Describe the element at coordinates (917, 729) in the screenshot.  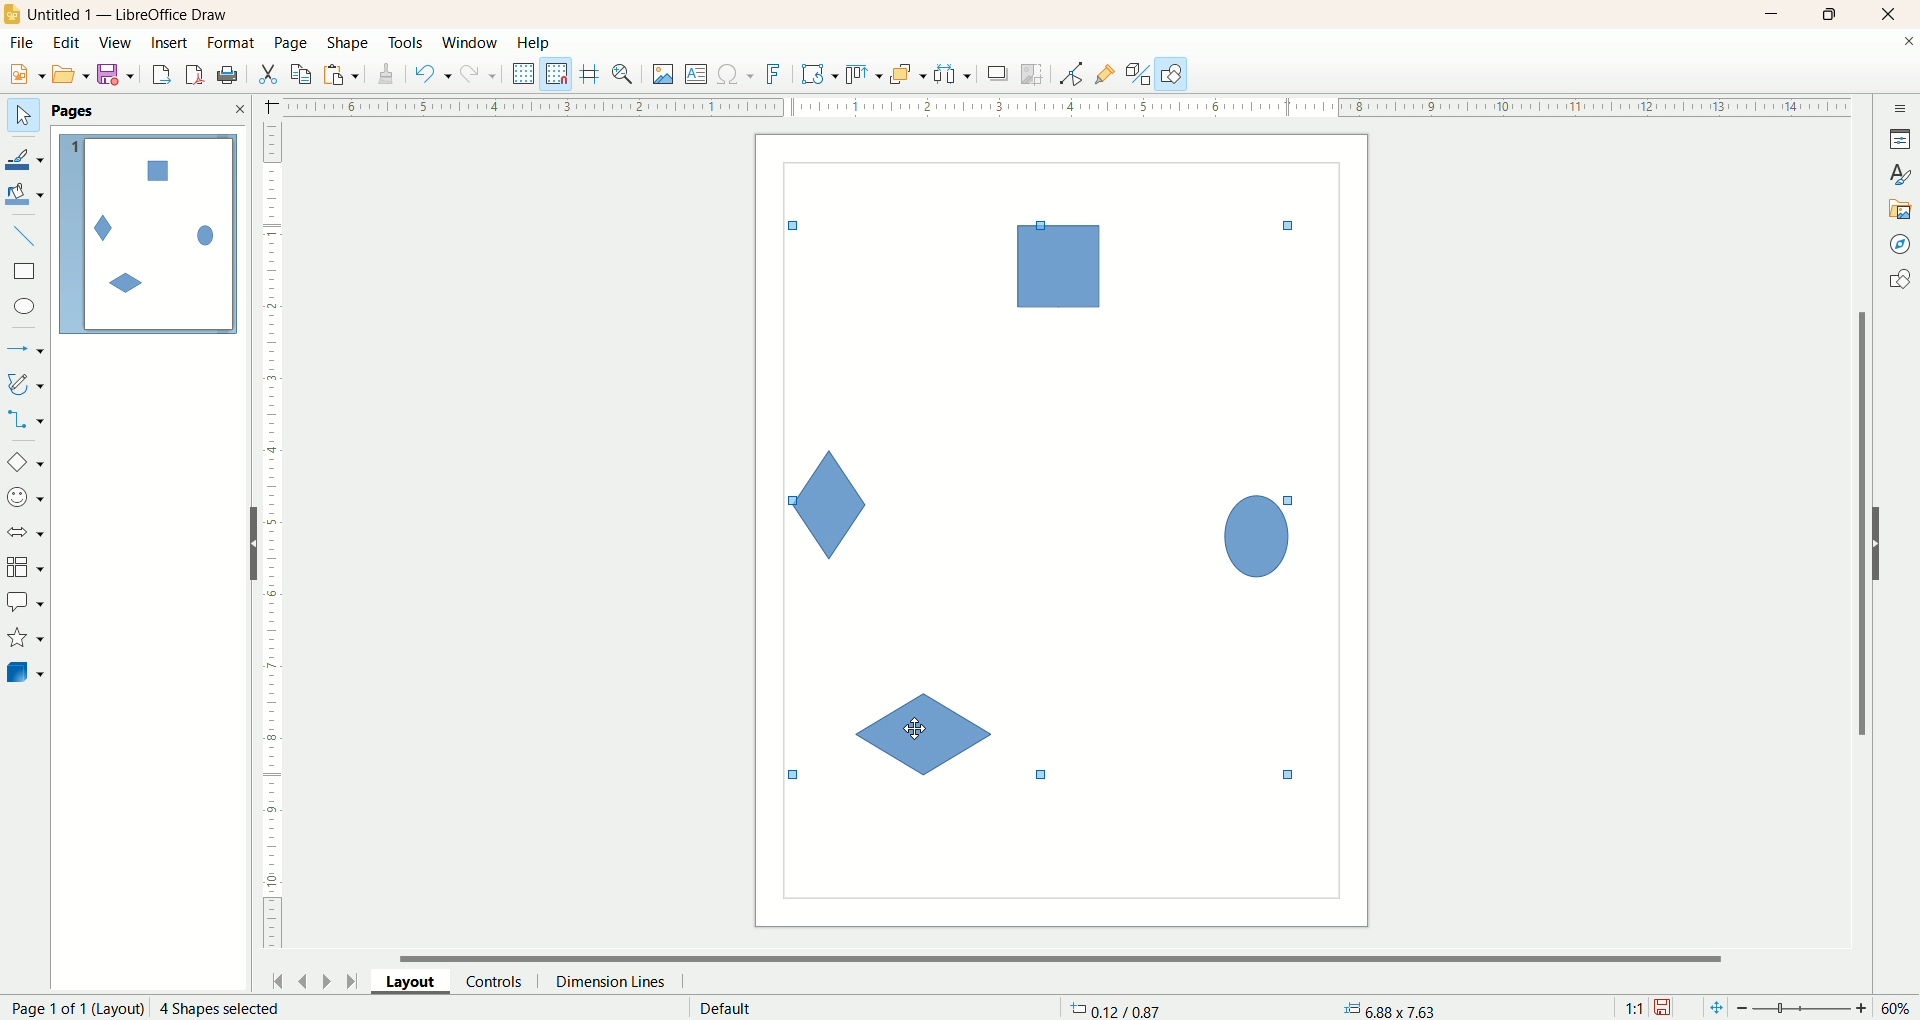
I see `cursor` at that location.